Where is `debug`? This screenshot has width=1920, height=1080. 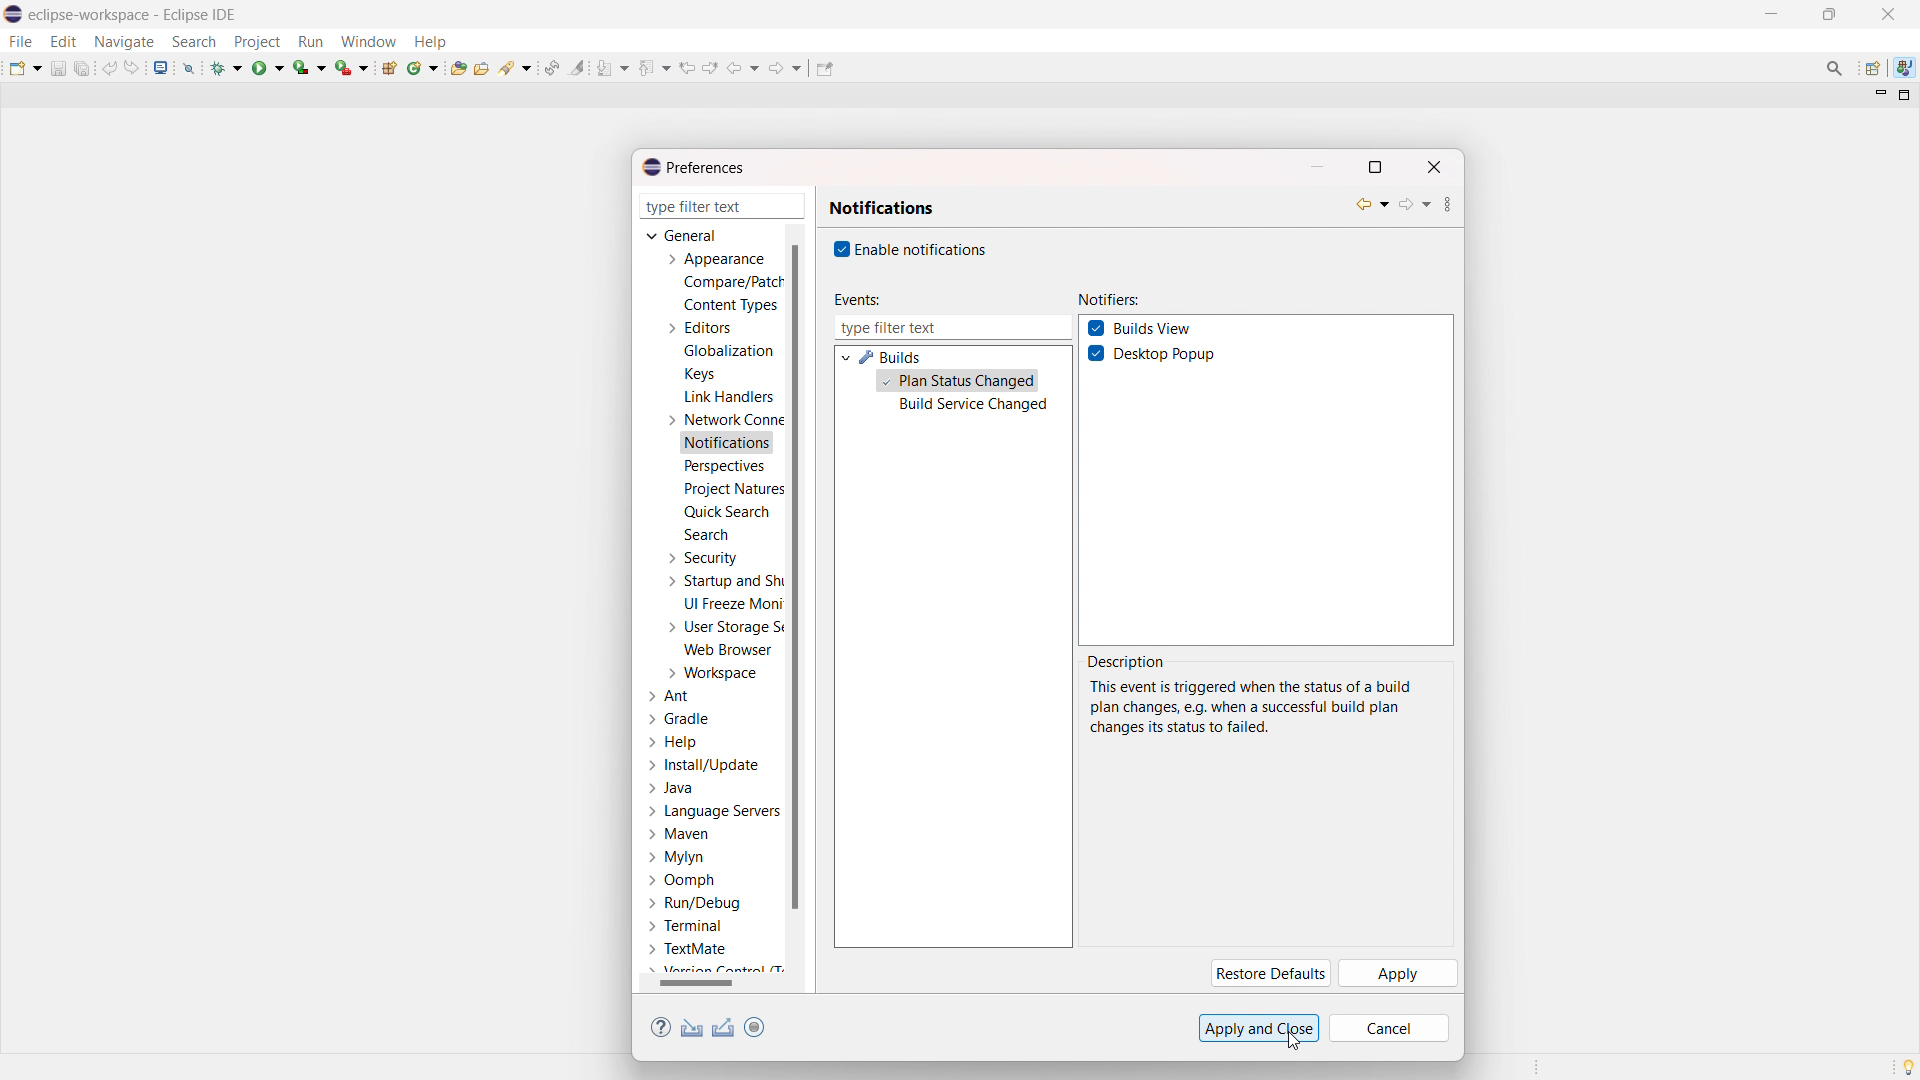
debug is located at coordinates (227, 67).